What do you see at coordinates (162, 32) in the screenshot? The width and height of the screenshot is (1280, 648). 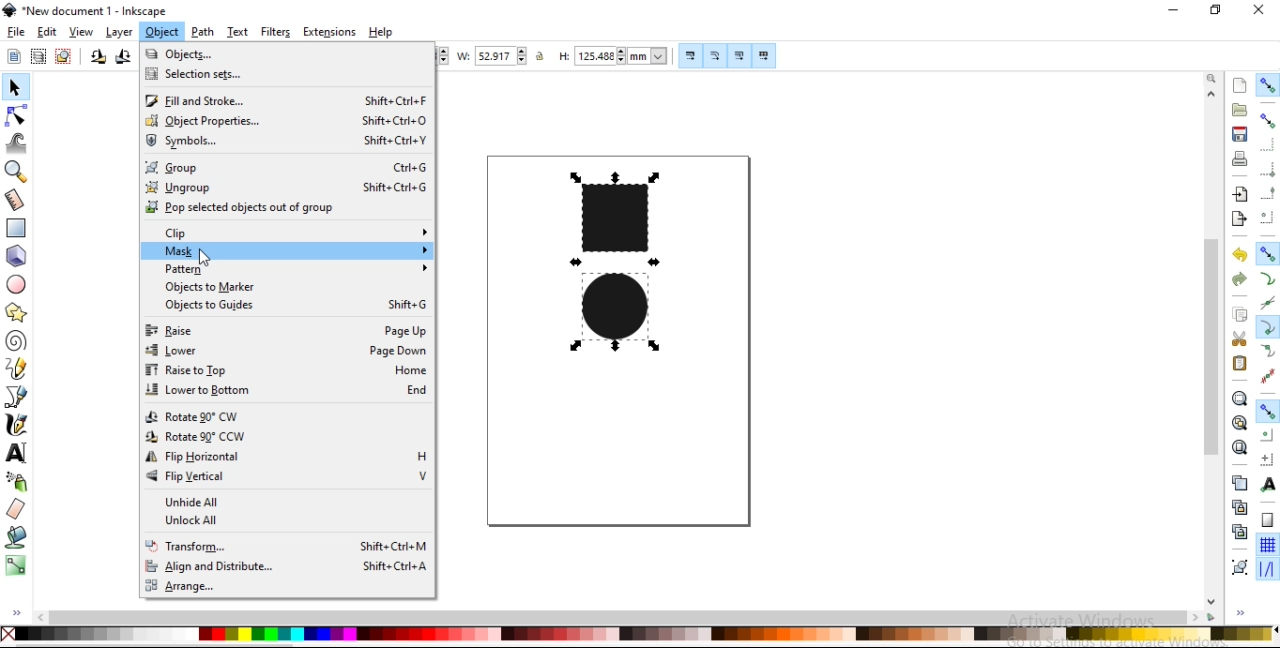 I see `object` at bounding box center [162, 32].